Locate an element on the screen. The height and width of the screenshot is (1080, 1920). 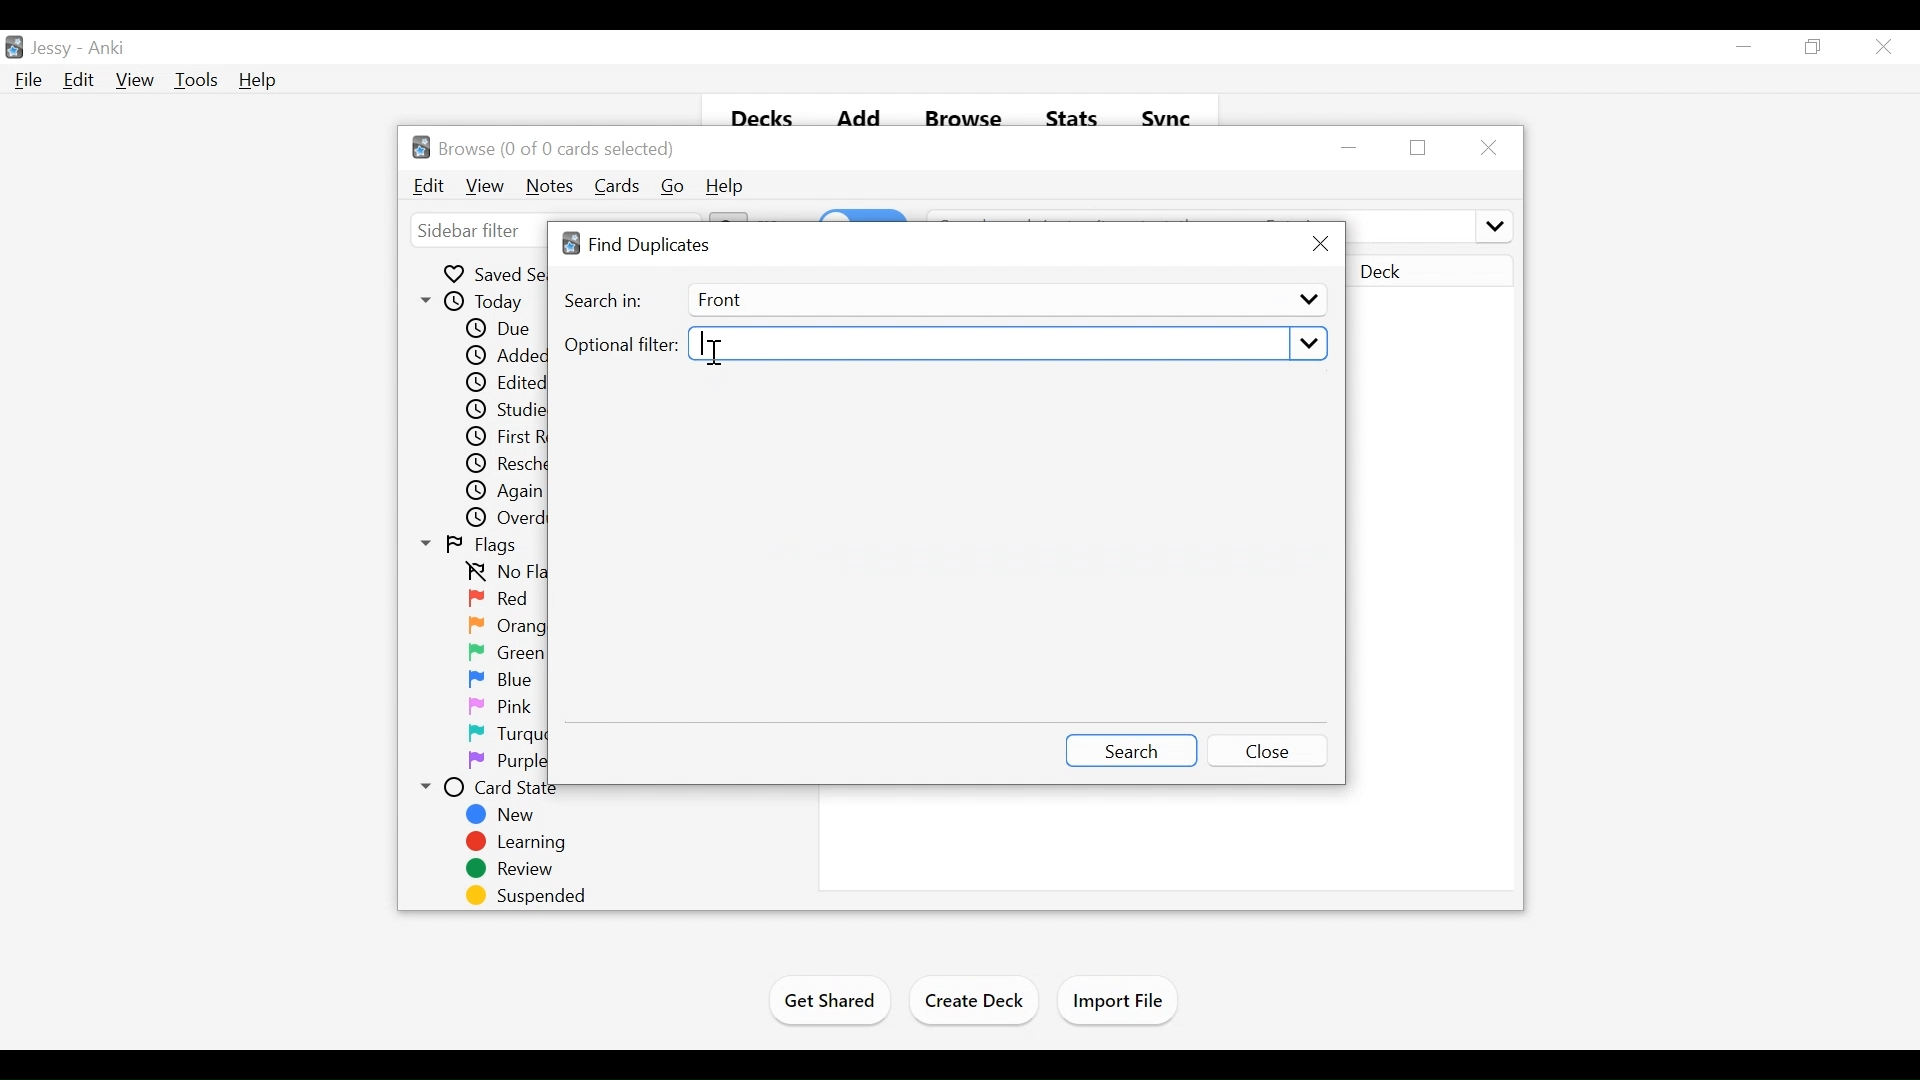
Rescheduled is located at coordinates (507, 464).